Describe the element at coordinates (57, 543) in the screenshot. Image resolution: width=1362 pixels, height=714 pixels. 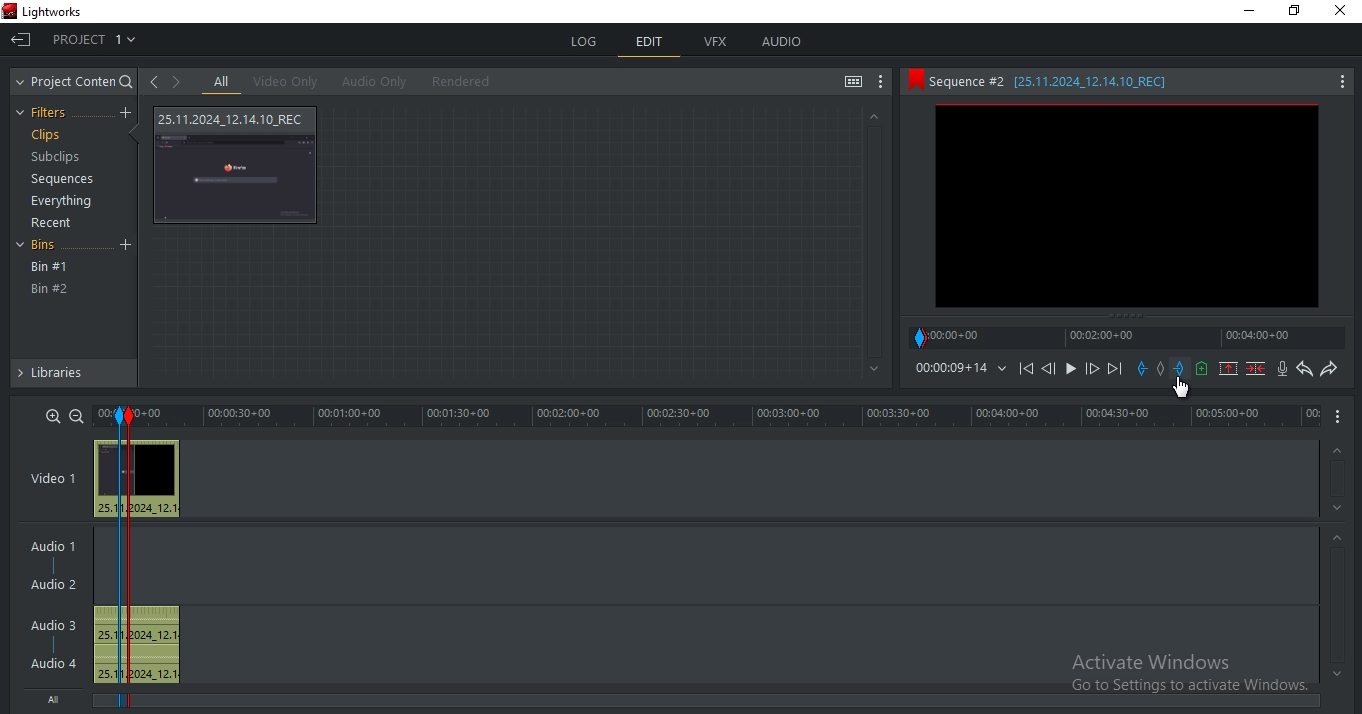
I see `Audio 1` at that location.